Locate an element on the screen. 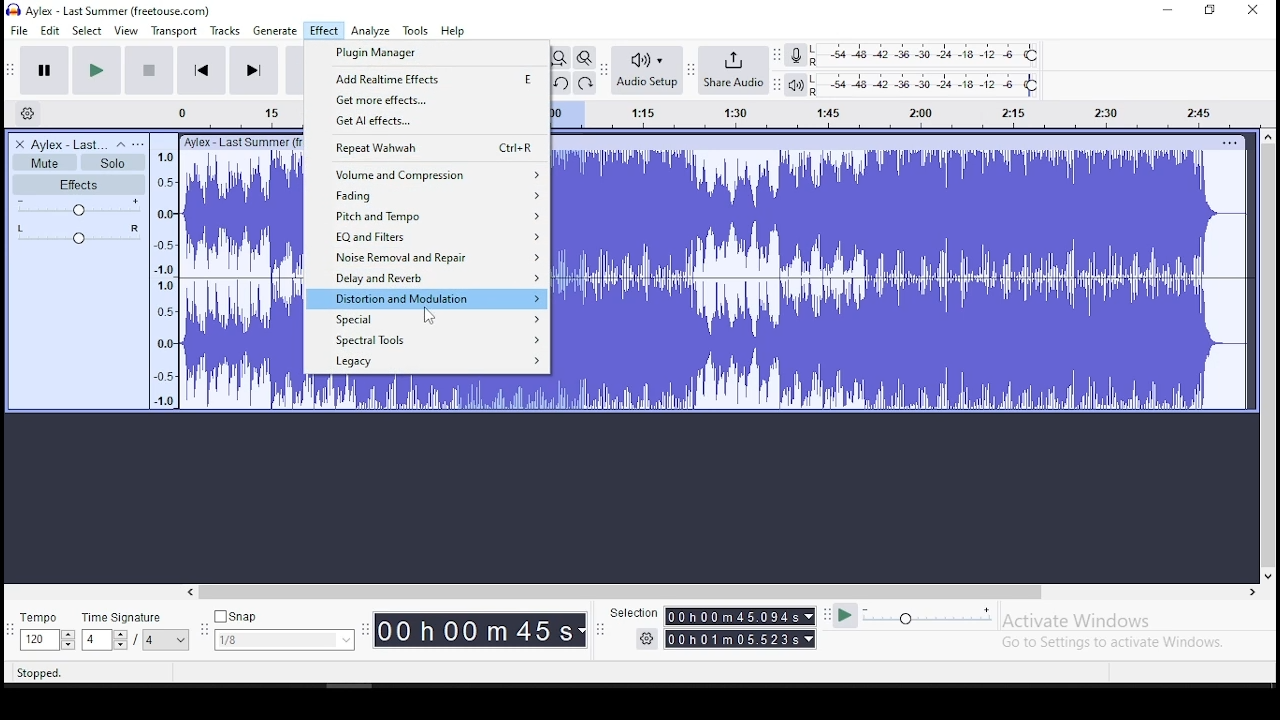  volume and compression is located at coordinates (426, 174).